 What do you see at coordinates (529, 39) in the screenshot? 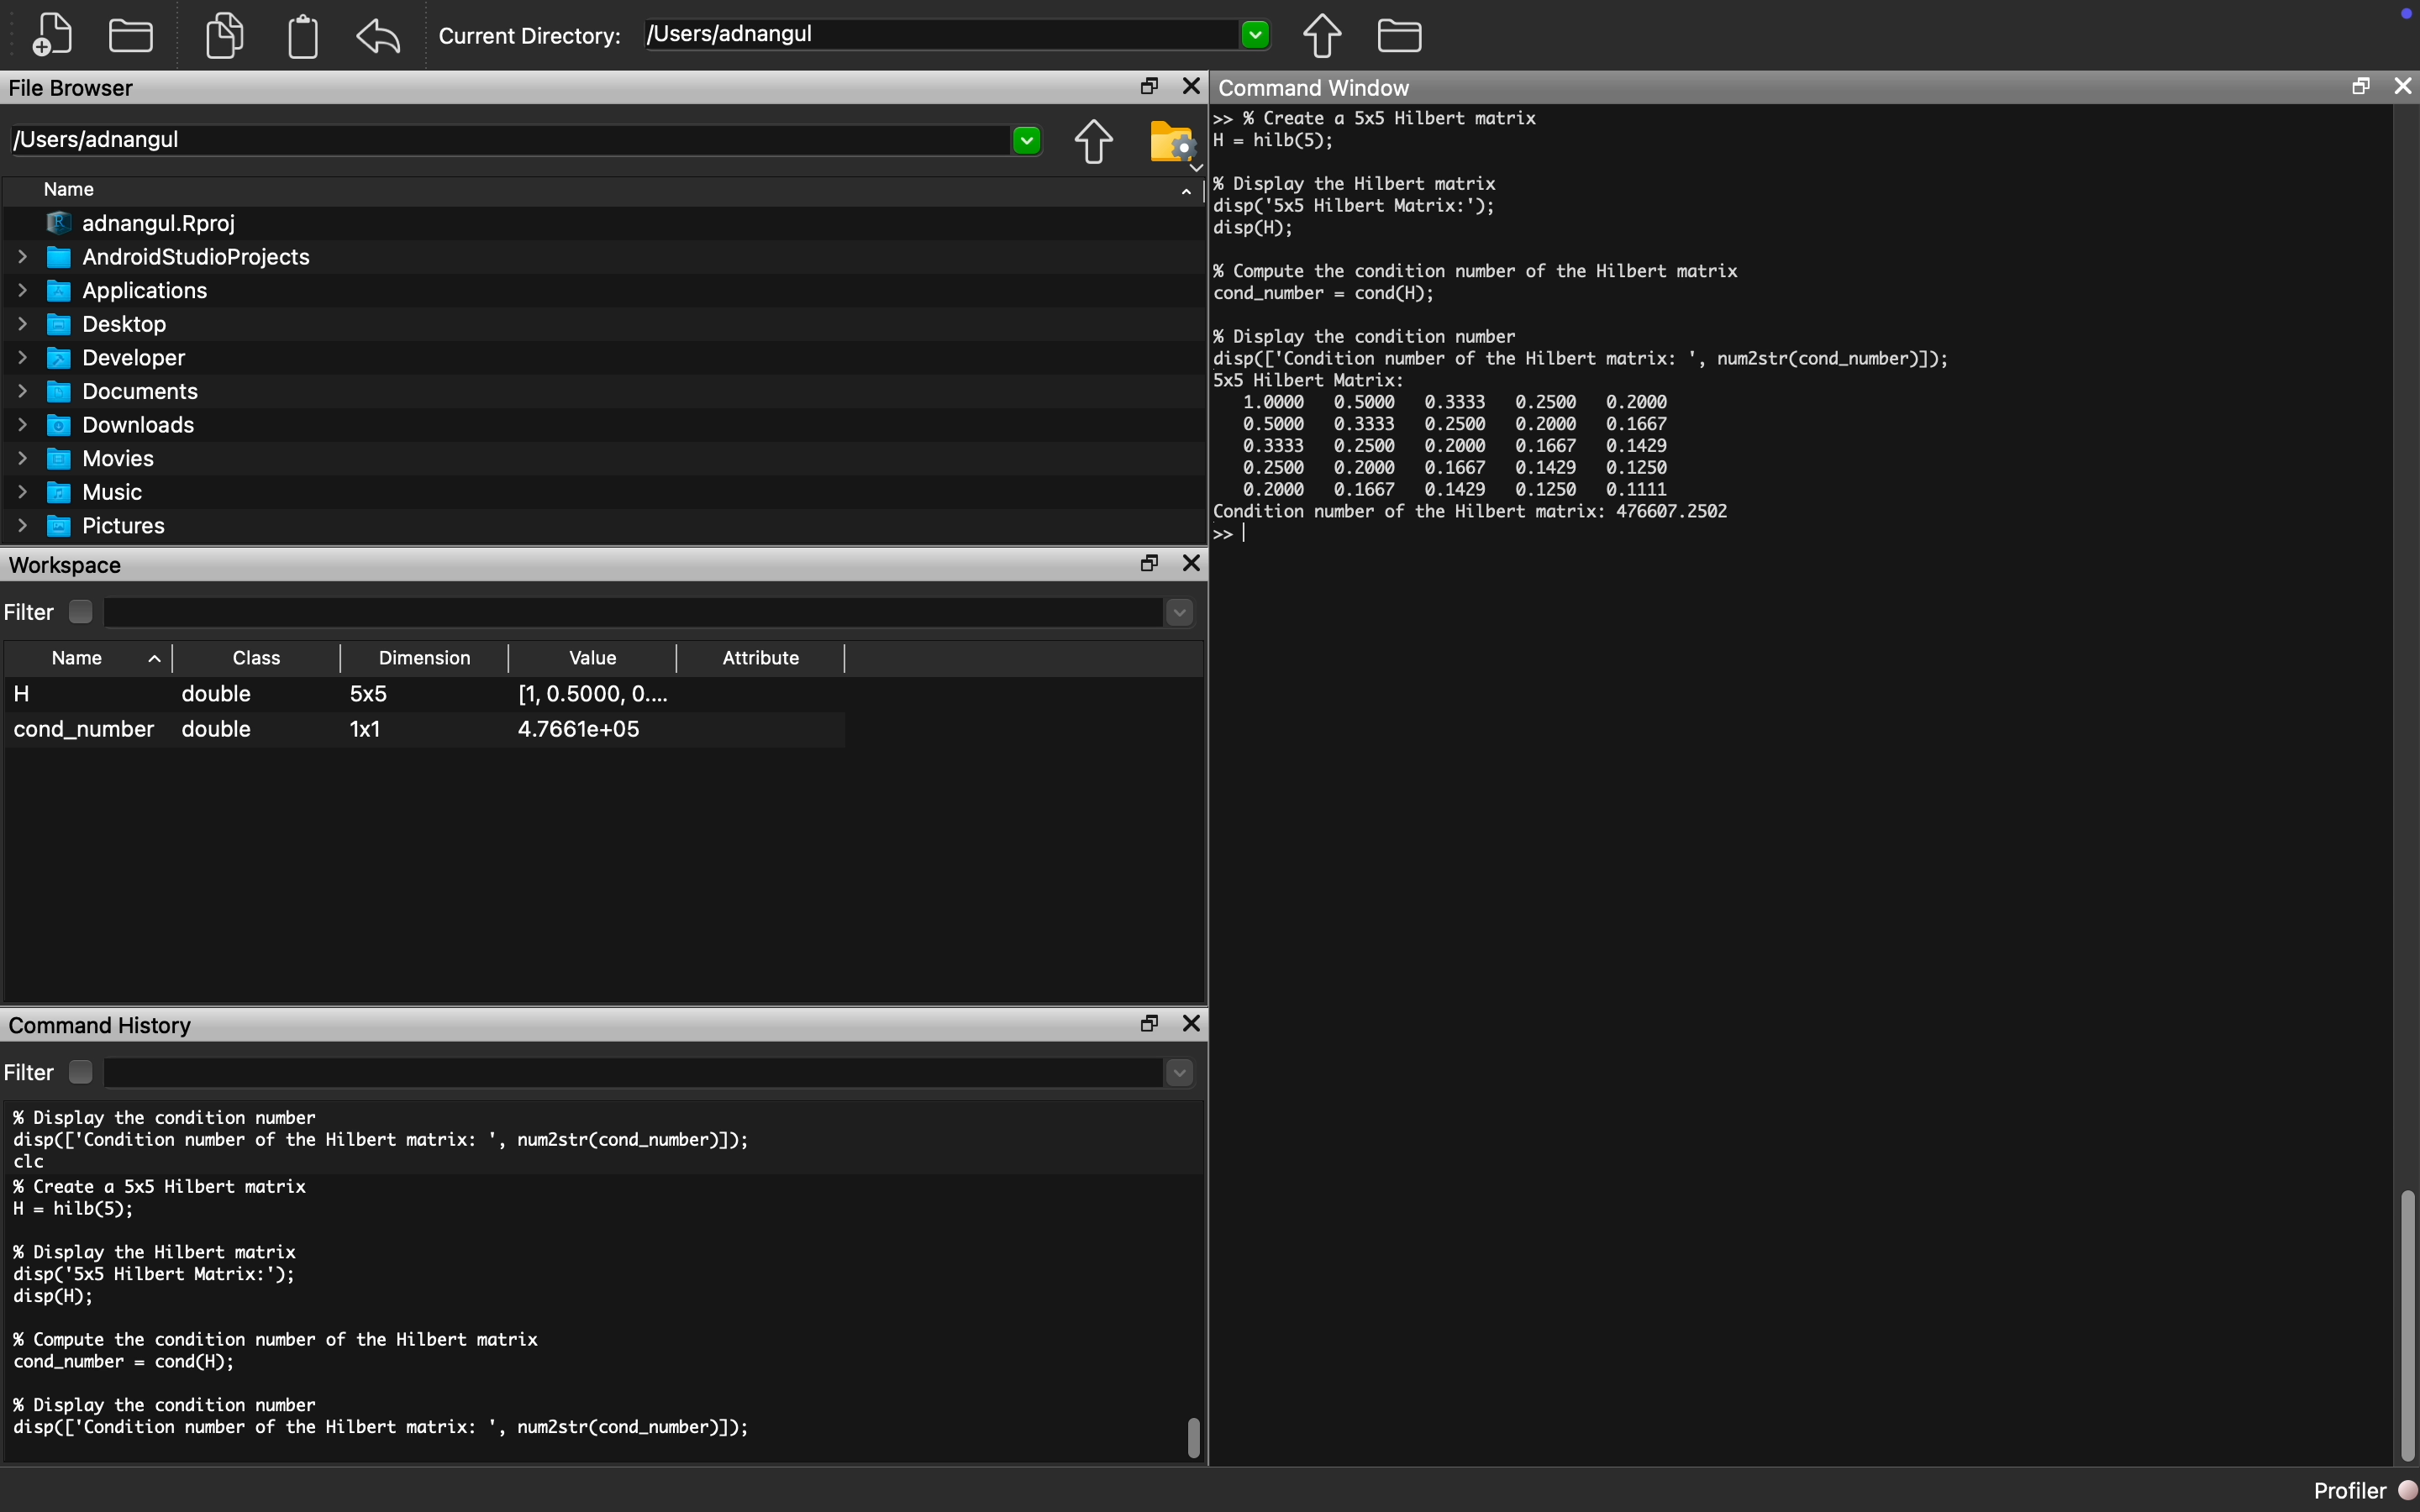
I see `Current Directory:` at bounding box center [529, 39].